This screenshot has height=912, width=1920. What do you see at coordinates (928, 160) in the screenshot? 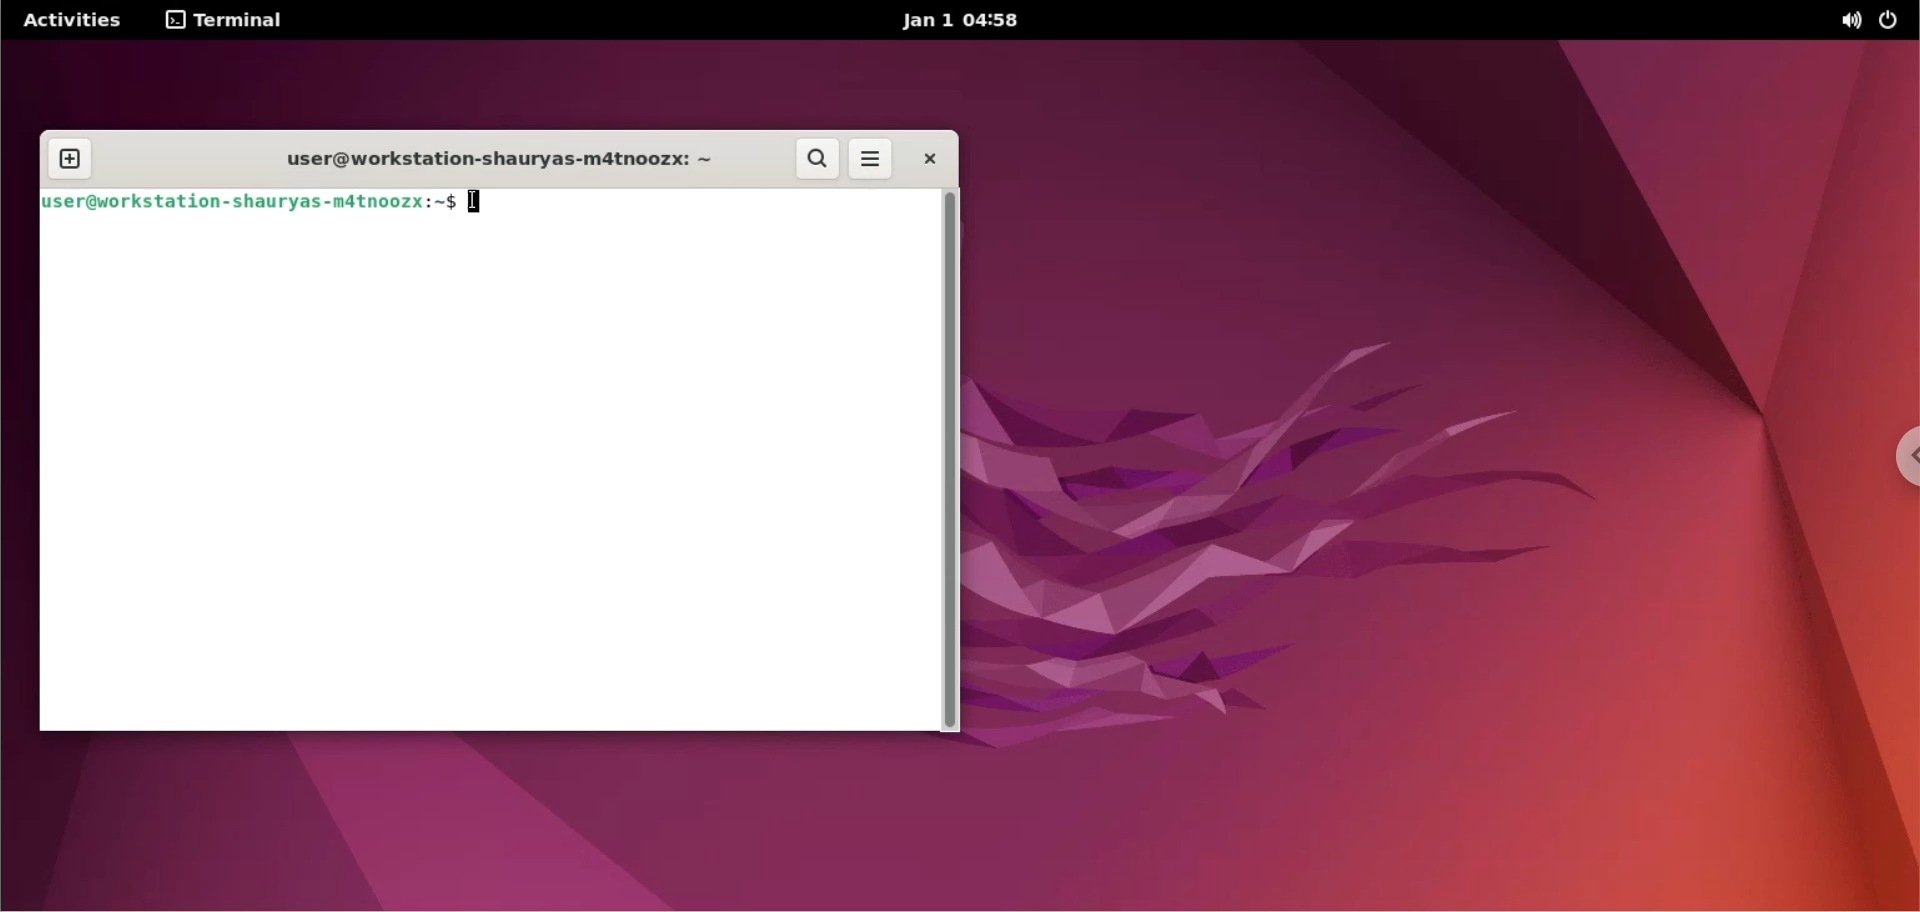
I see `close` at bounding box center [928, 160].